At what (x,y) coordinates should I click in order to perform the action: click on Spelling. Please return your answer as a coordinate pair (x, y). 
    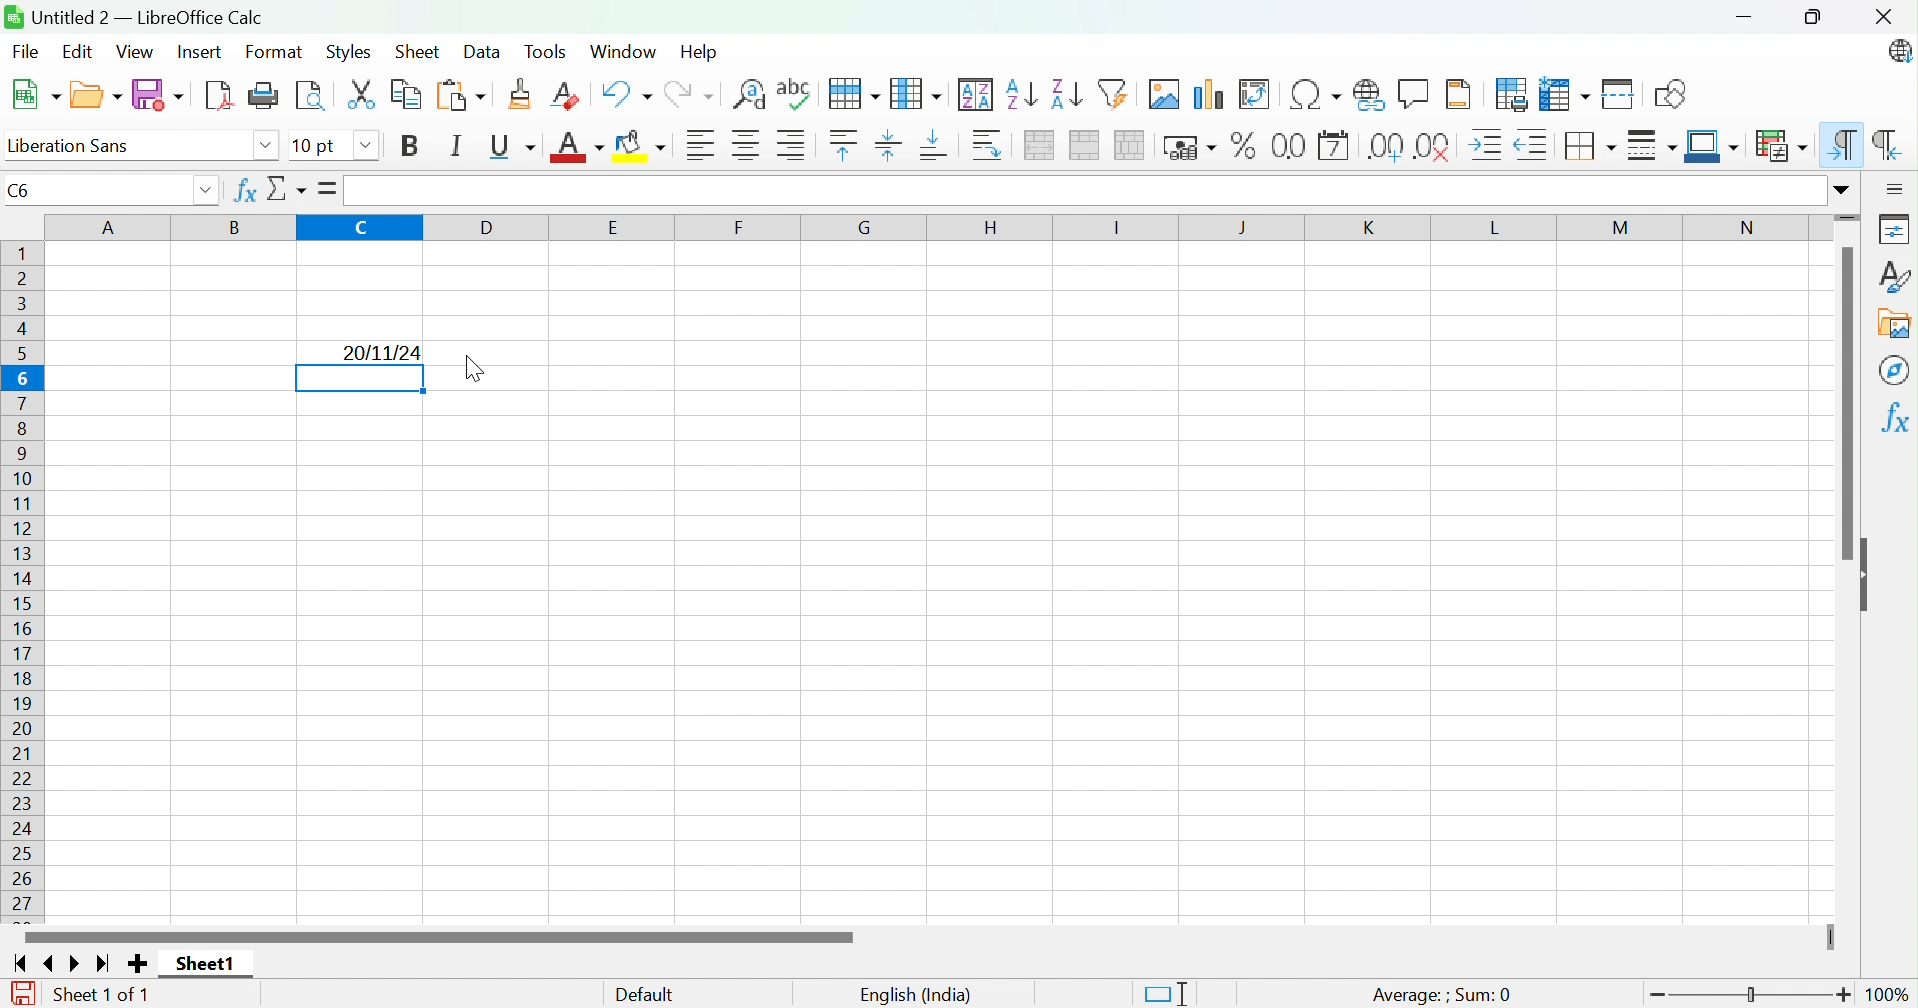
    Looking at the image, I should click on (856, 95).